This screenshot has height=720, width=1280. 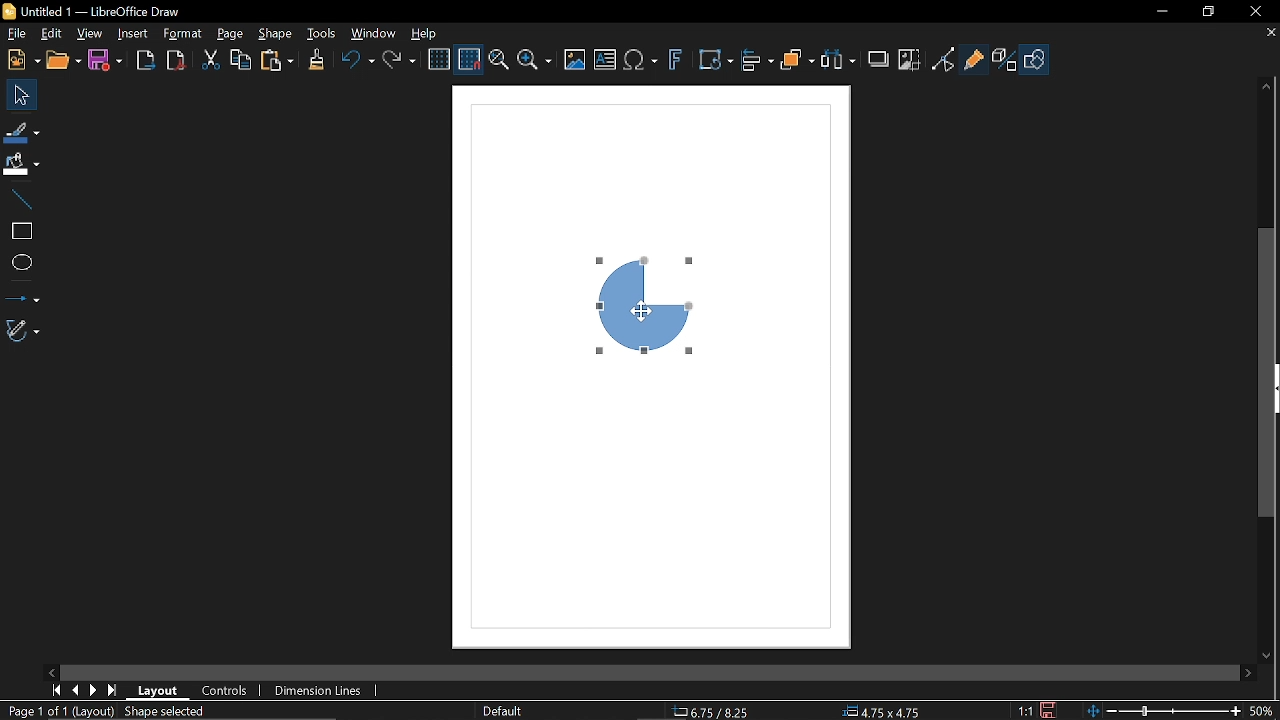 What do you see at coordinates (715, 61) in the screenshot?
I see `transformation` at bounding box center [715, 61].